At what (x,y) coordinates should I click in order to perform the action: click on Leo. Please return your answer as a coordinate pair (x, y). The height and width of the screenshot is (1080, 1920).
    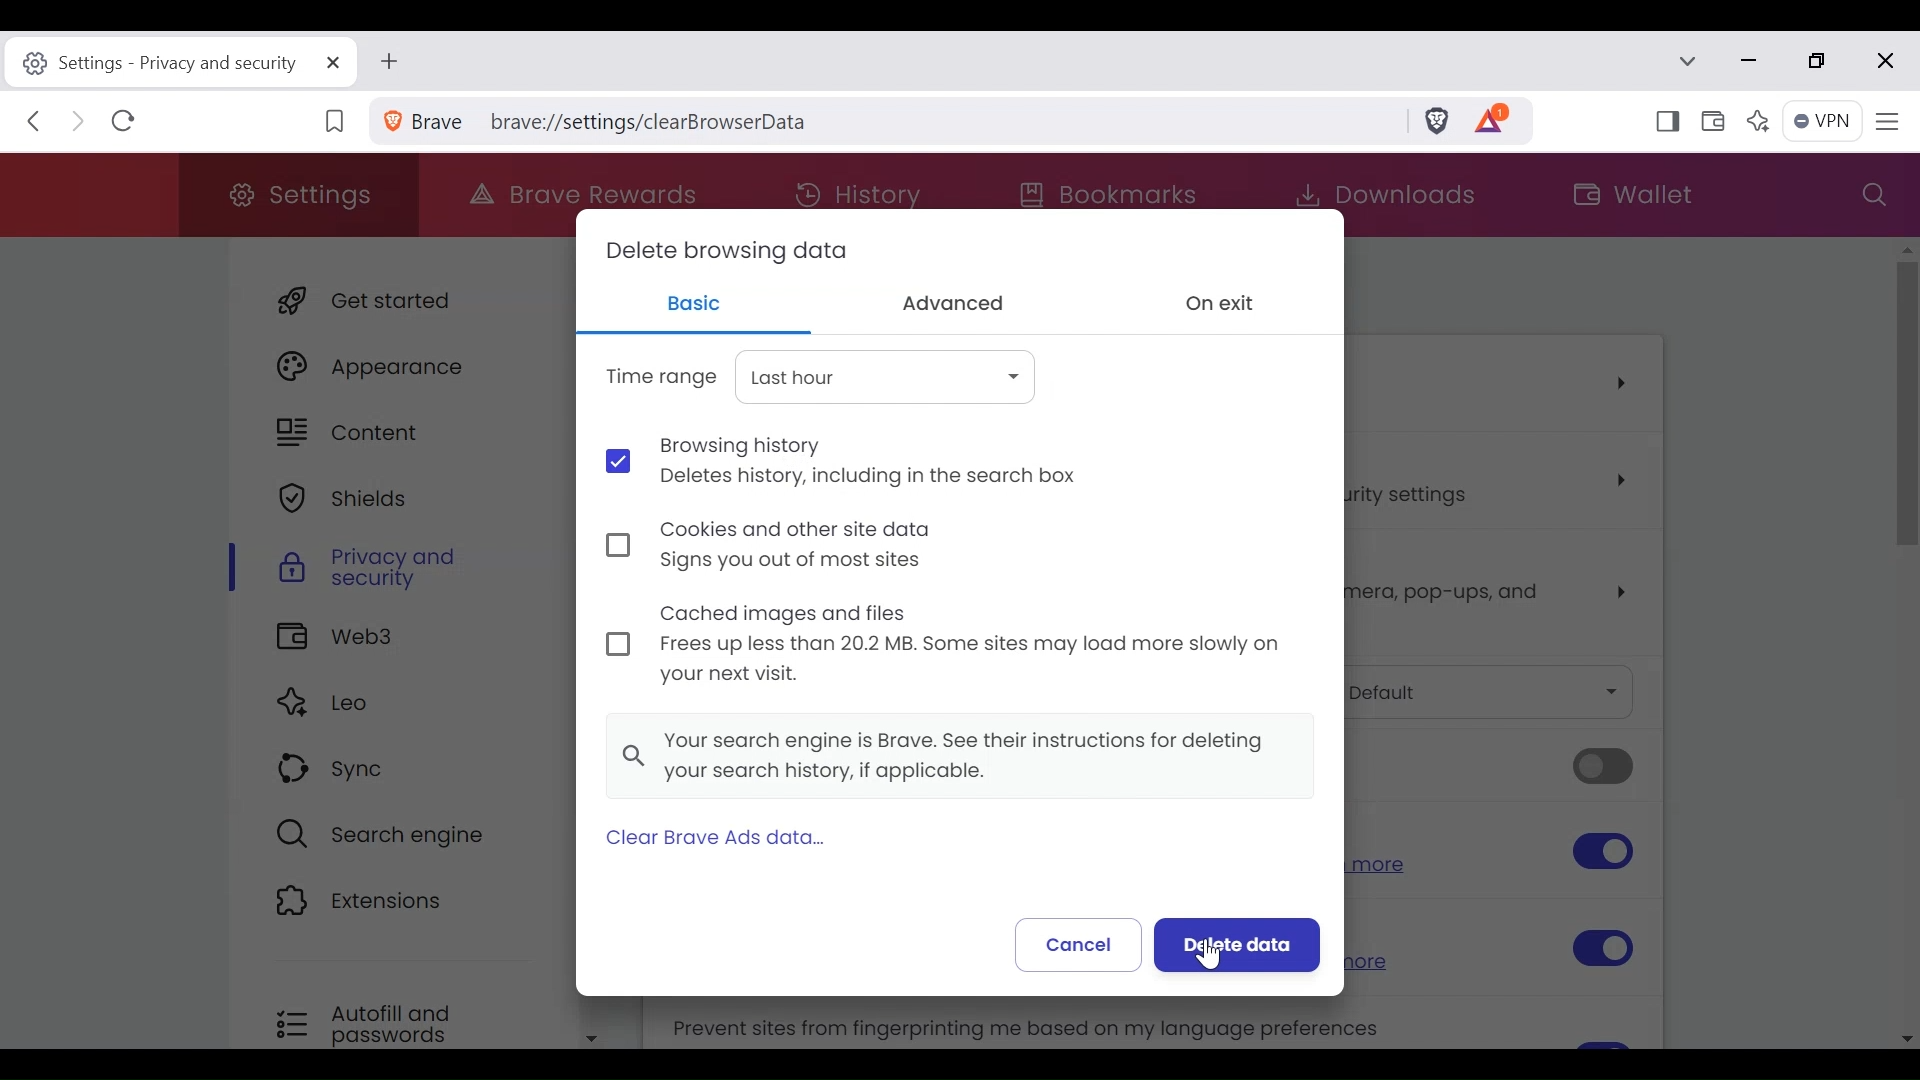
    Looking at the image, I should click on (397, 704).